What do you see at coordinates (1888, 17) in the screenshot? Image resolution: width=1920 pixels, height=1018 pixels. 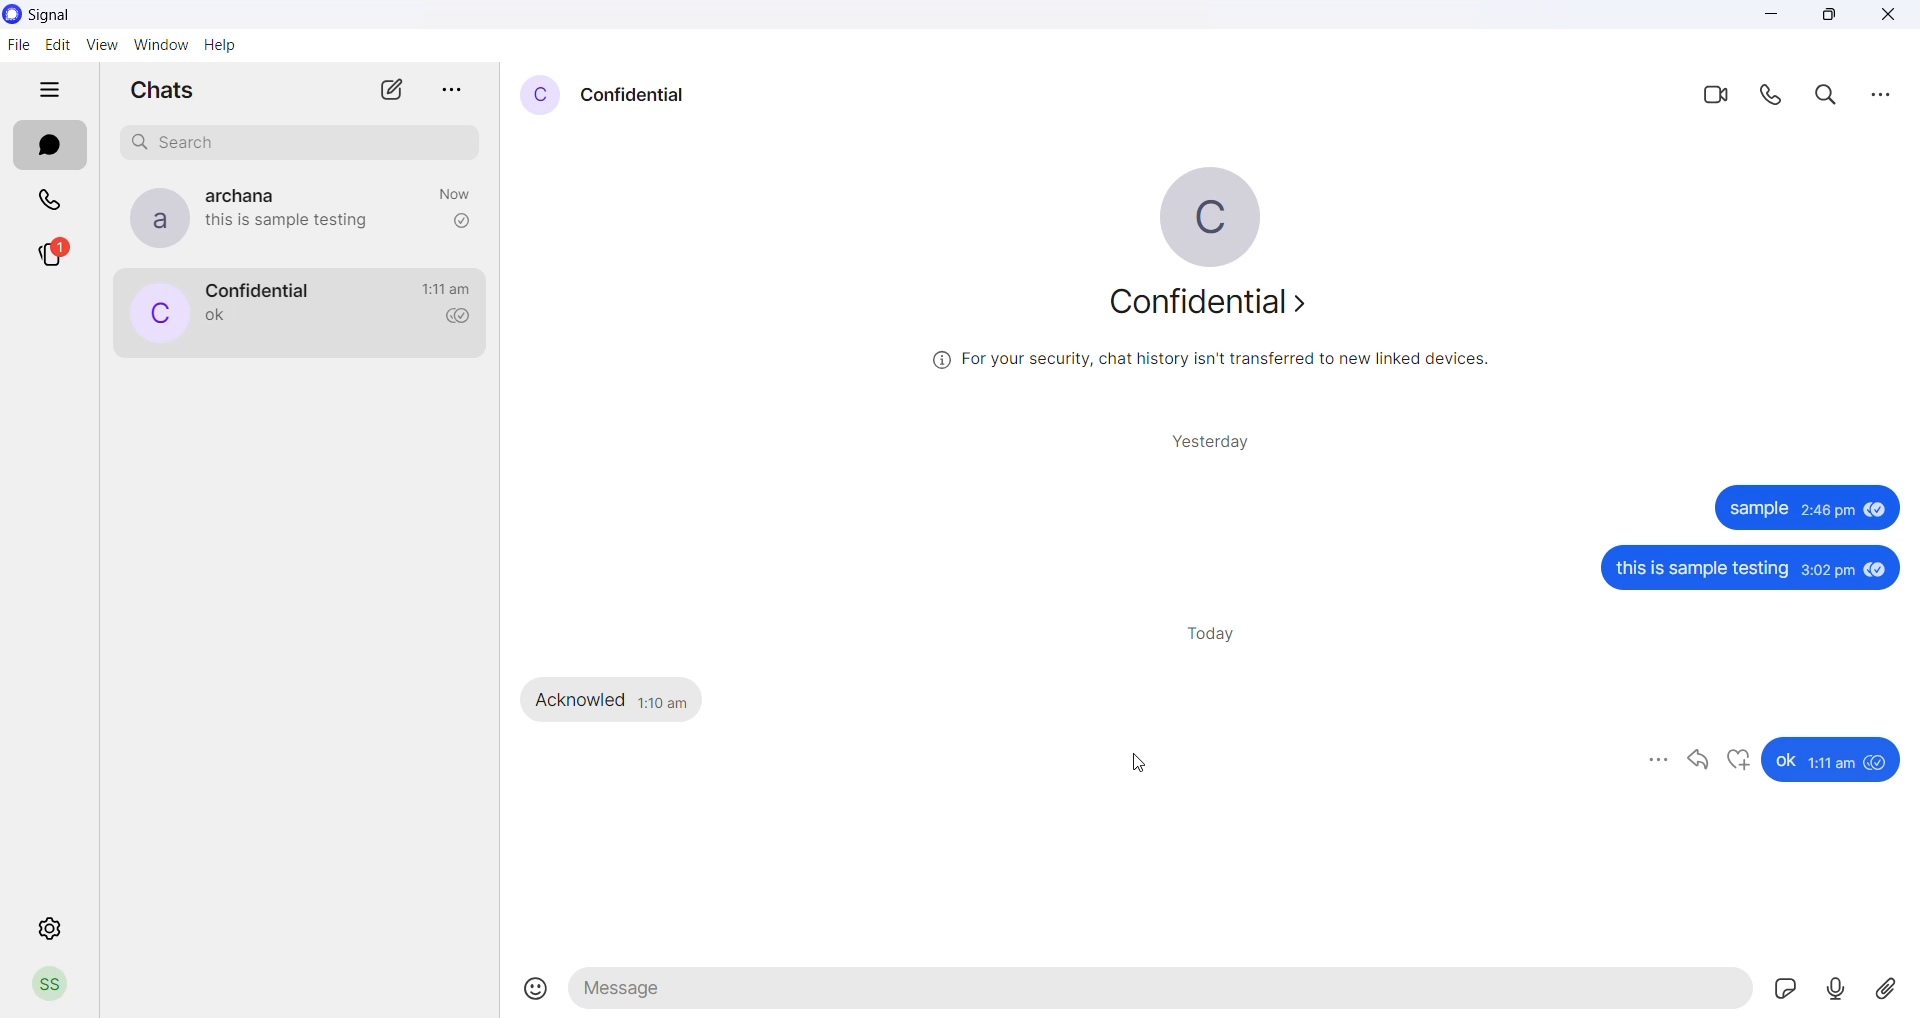 I see `close` at bounding box center [1888, 17].